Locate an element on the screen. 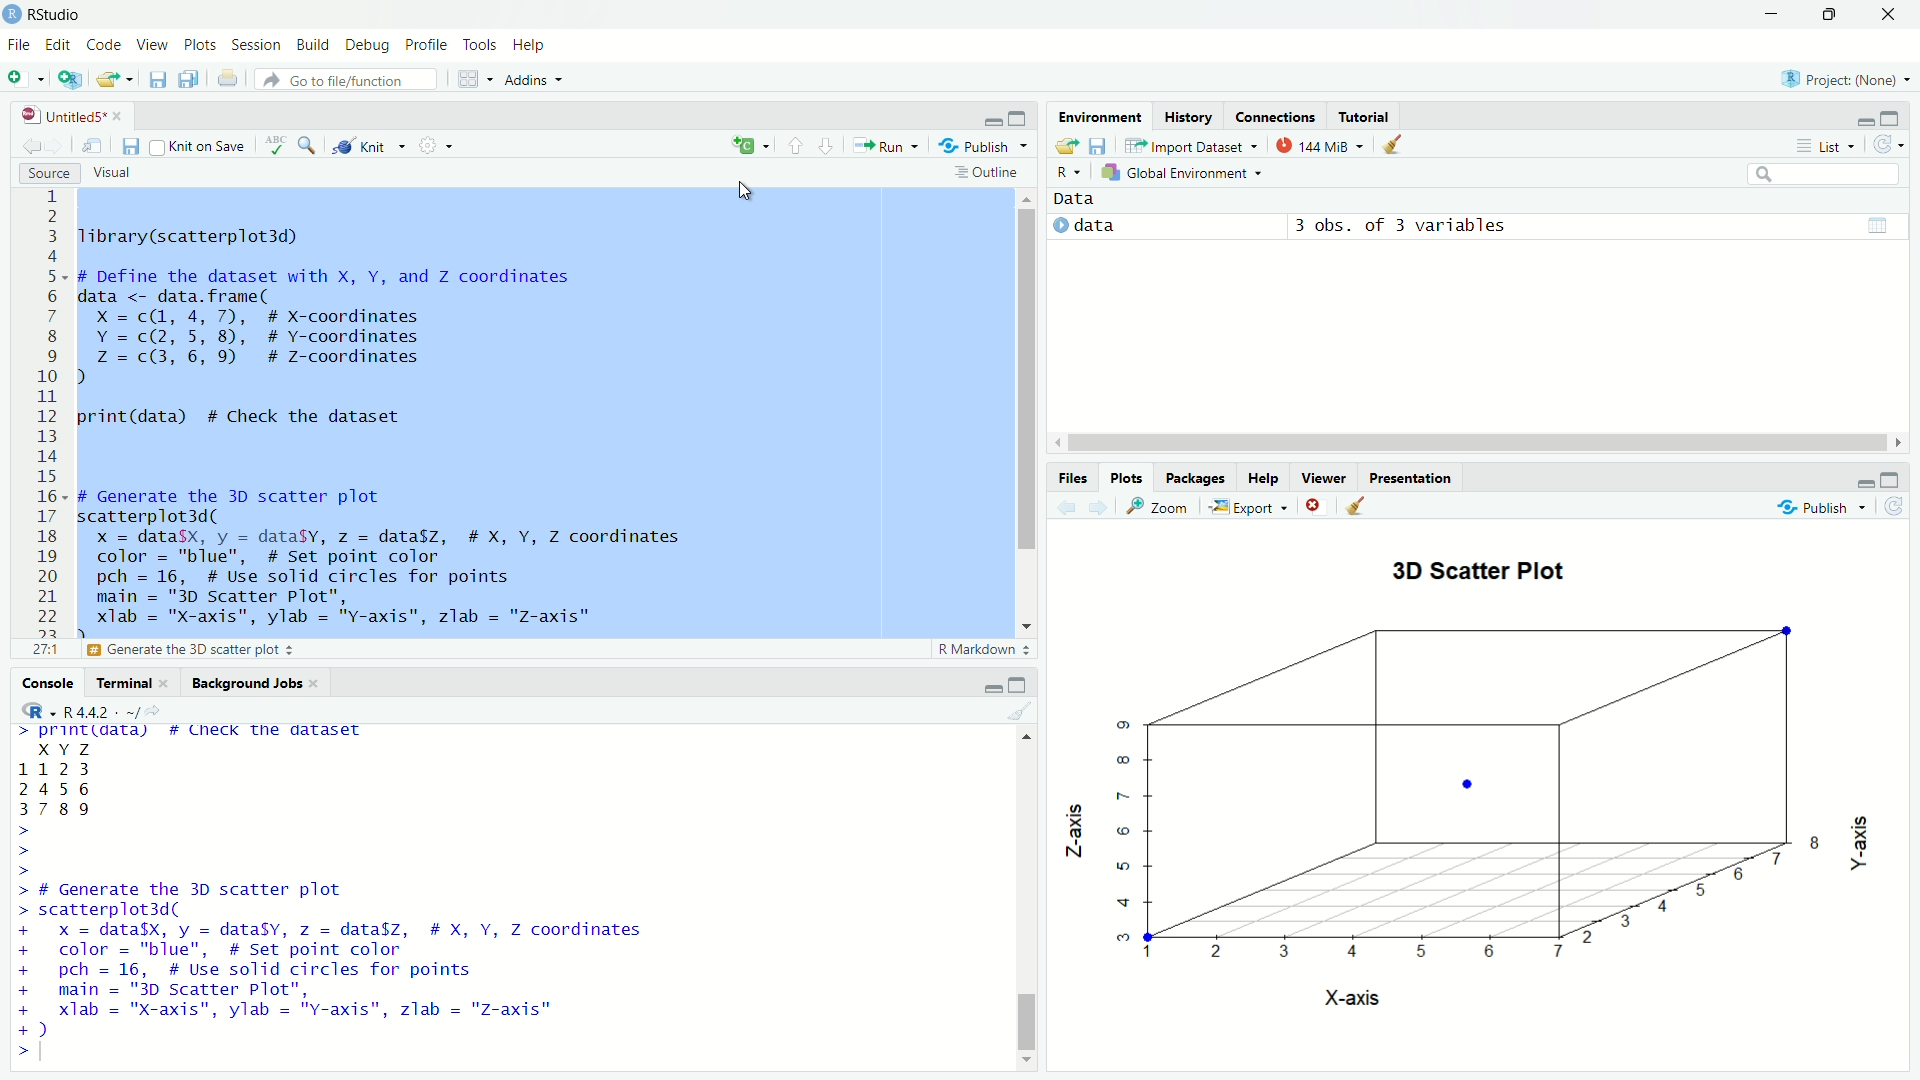 This screenshot has height=1080, width=1920. create a project is located at coordinates (71, 81).